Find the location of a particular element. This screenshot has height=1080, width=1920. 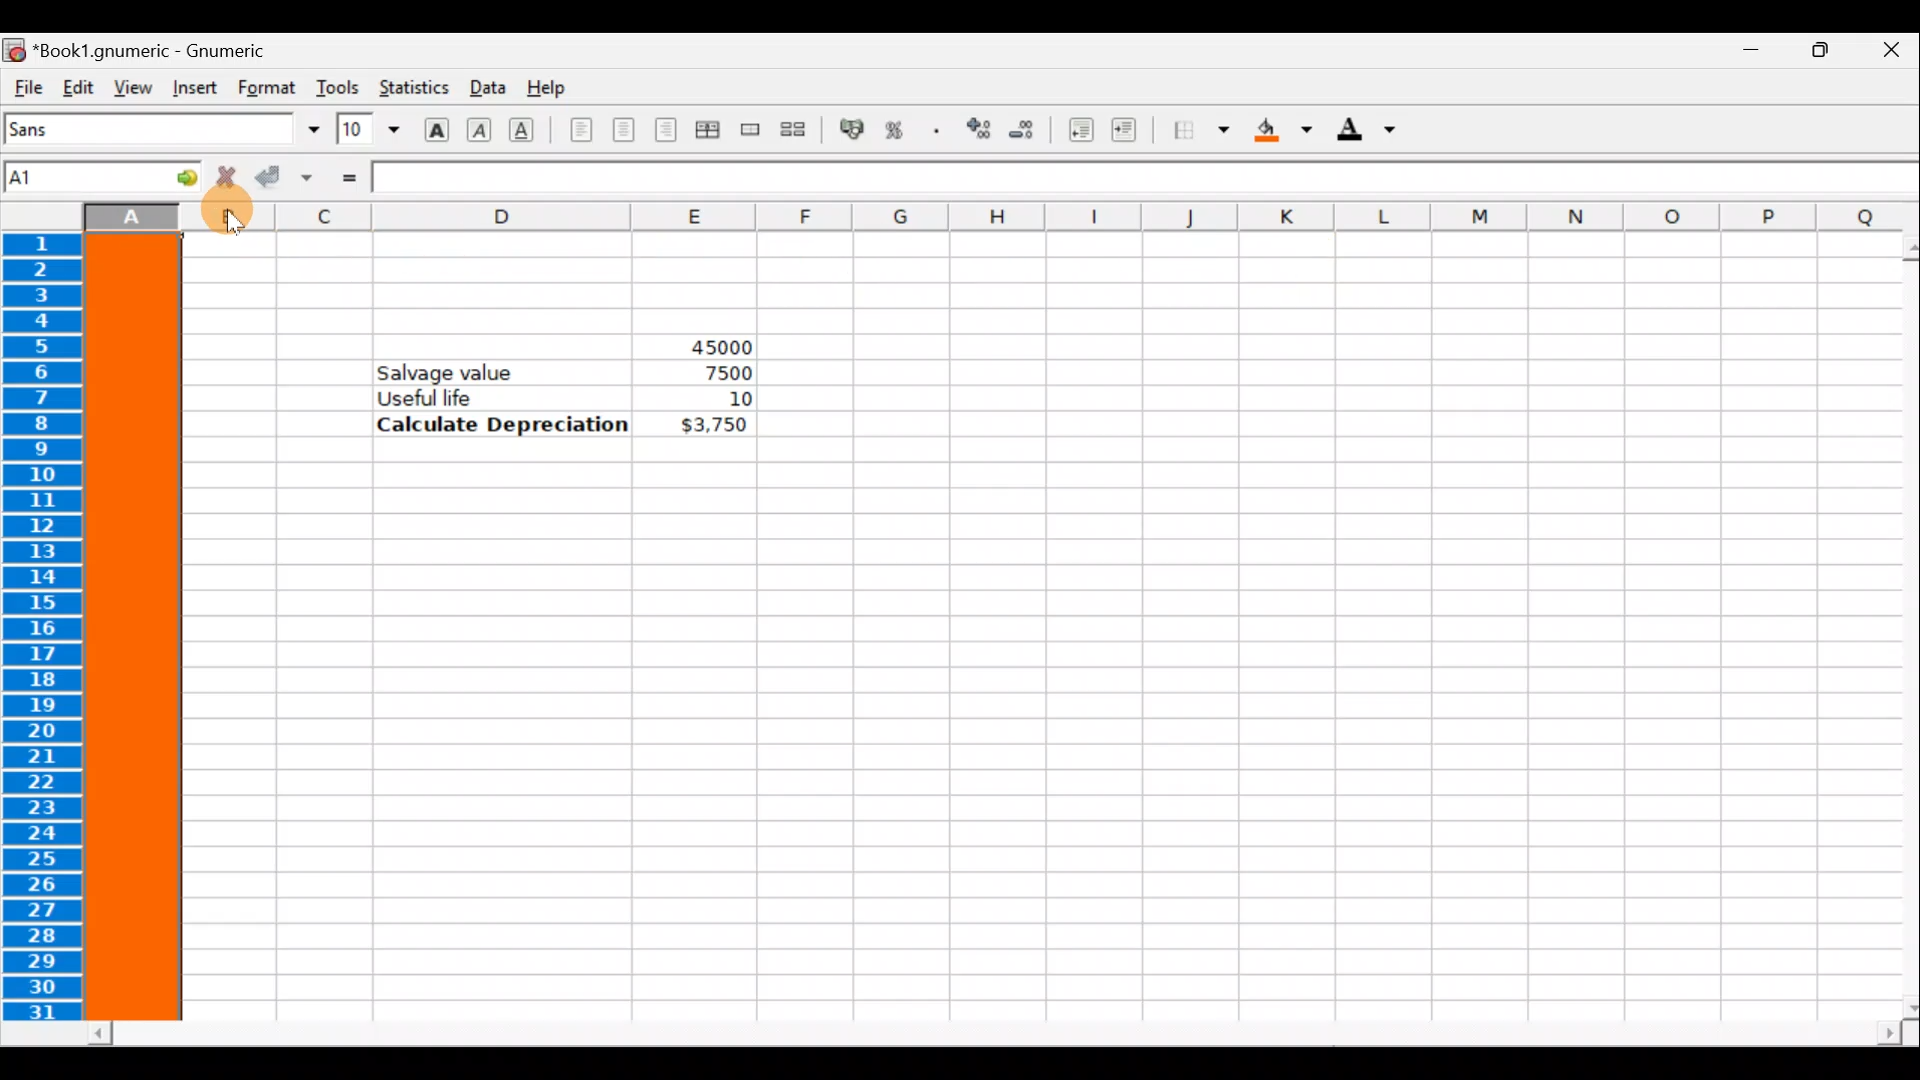

Minimize is located at coordinates (1741, 56).